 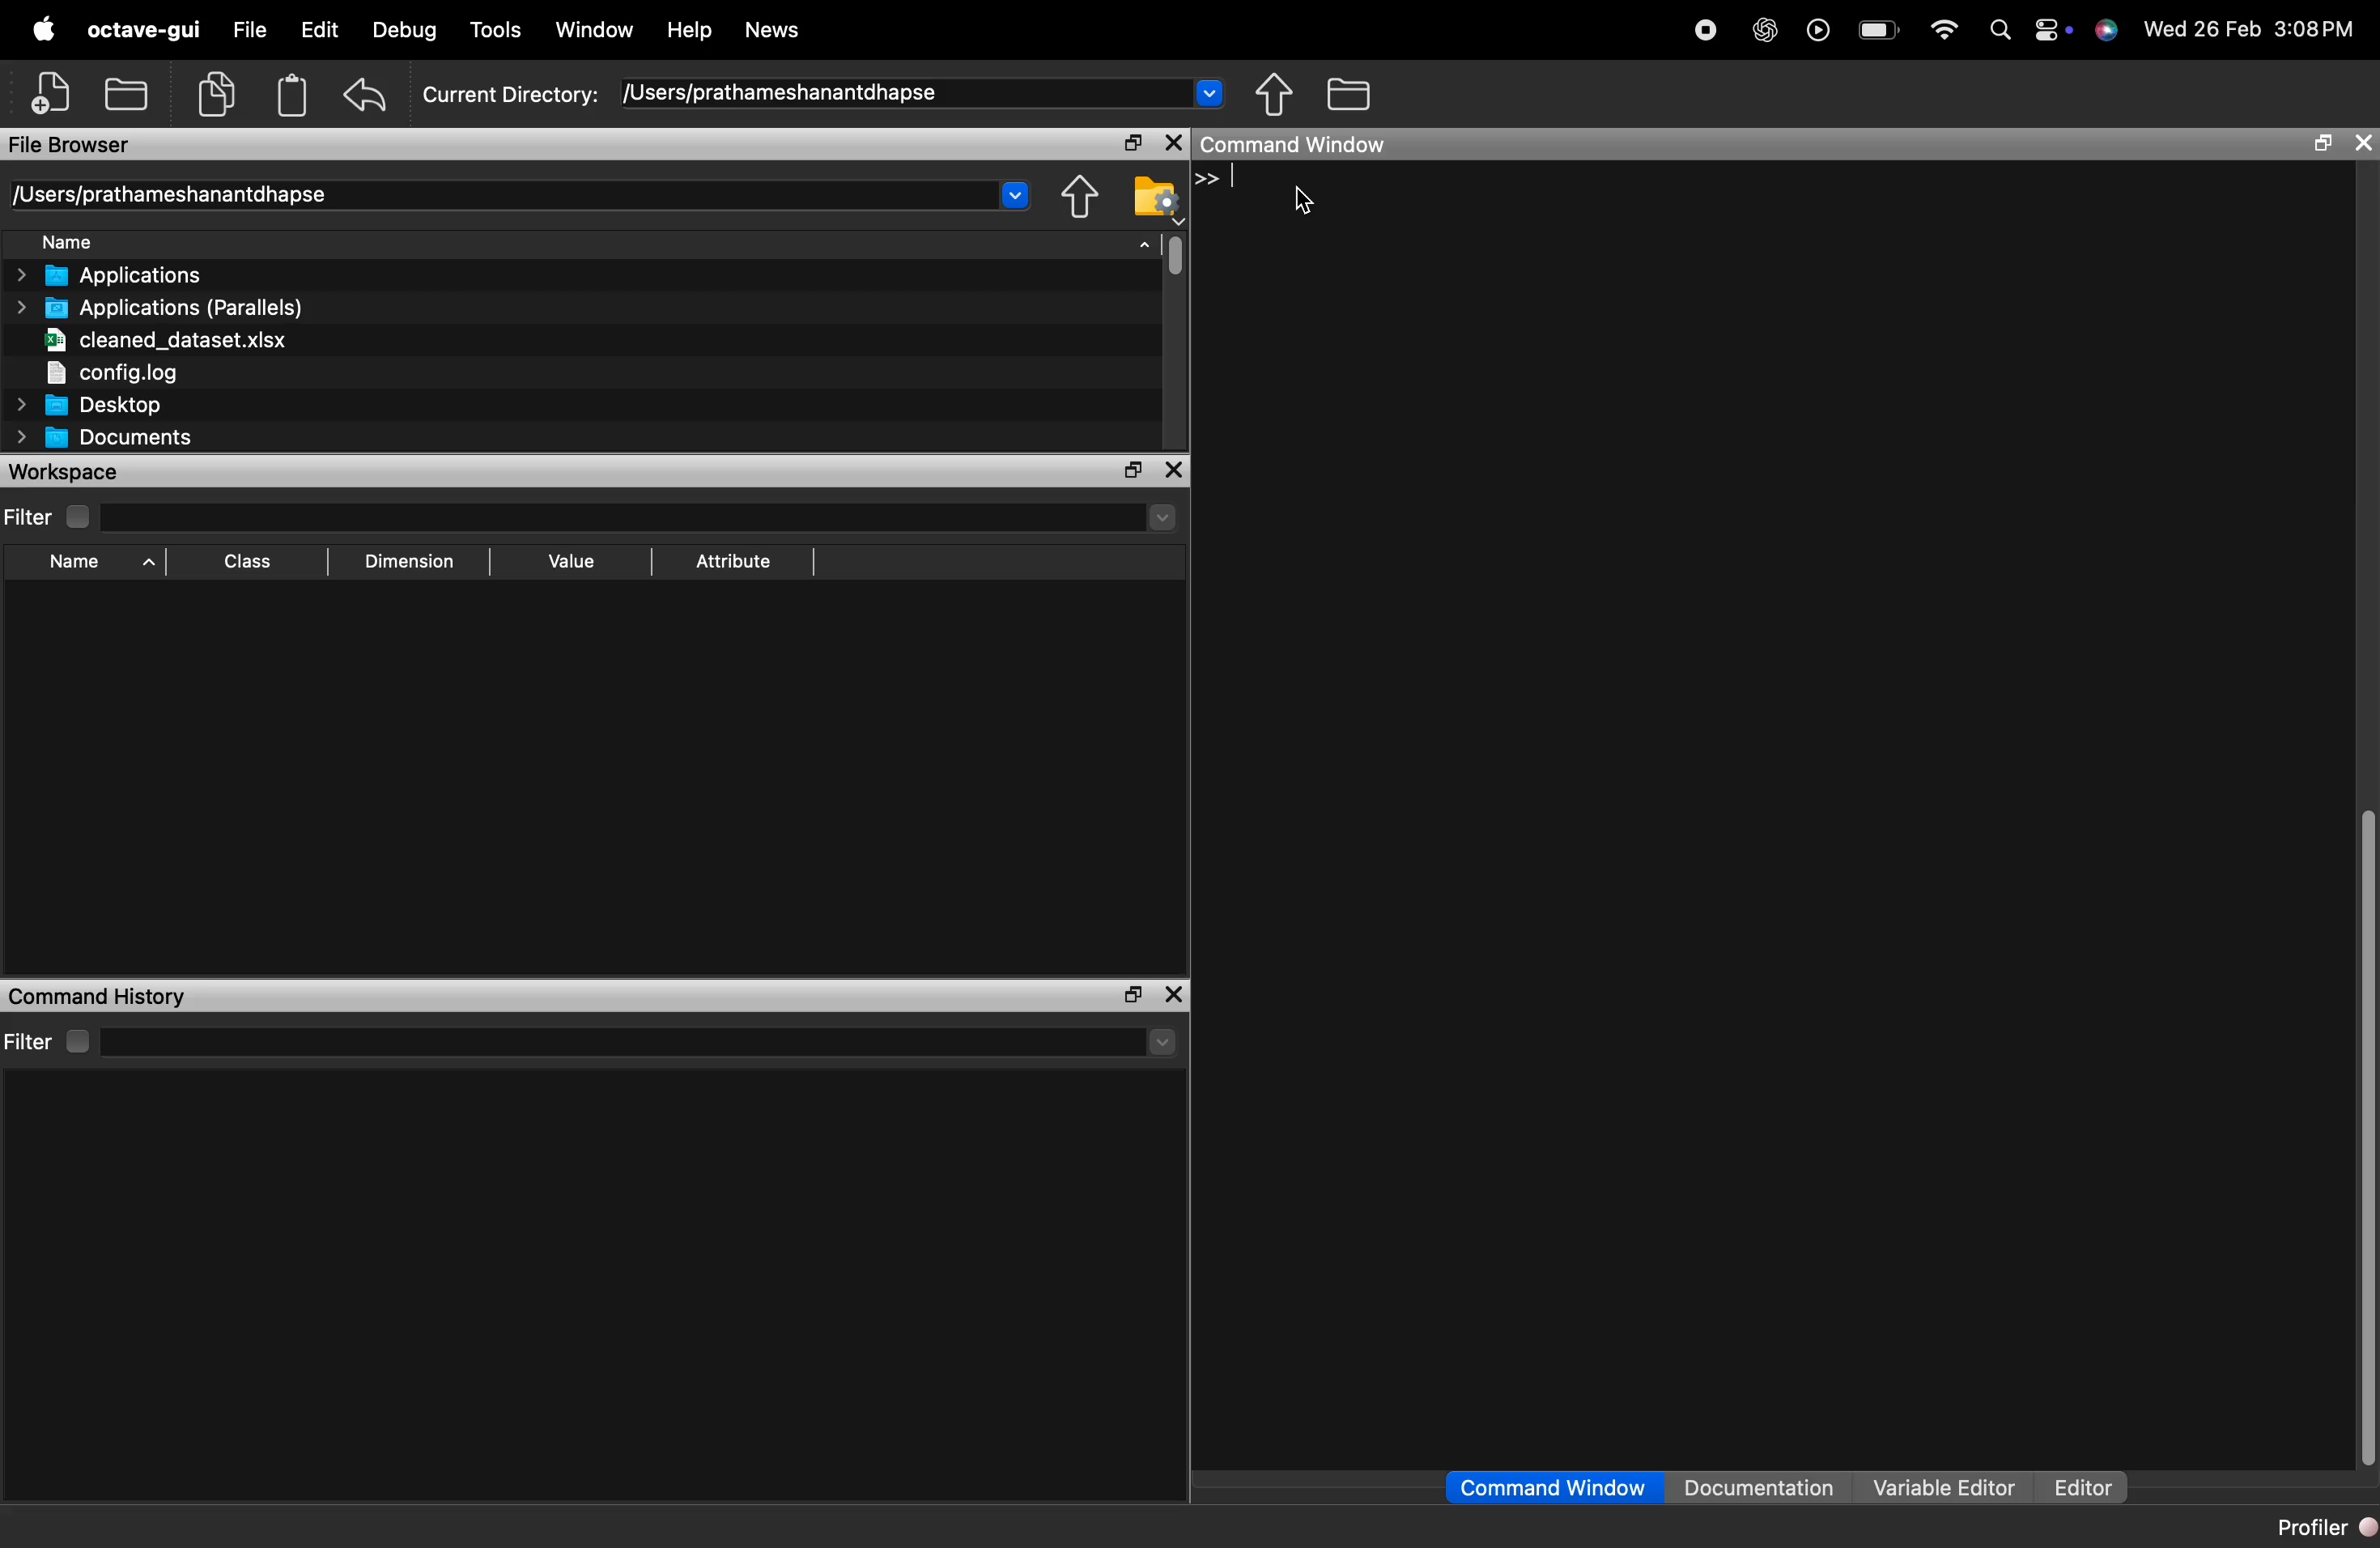 What do you see at coordinates (2227, 28) in the screenshot?
I see `26 Feb` at bounding box center [2227, 28].